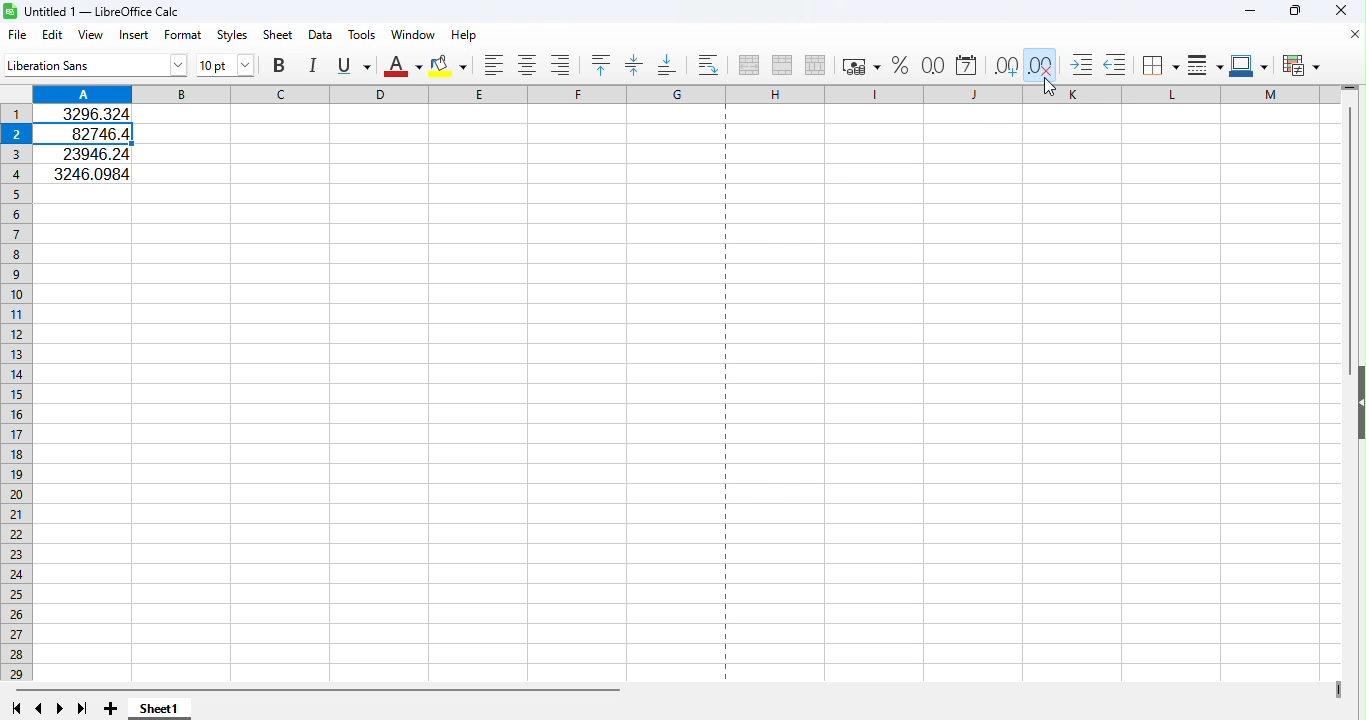 The image size is (1366, 720). What do you see at coordinates (1294, 11) in the screenshot?
I see `Maximize` at bounding box center [1294, 11].